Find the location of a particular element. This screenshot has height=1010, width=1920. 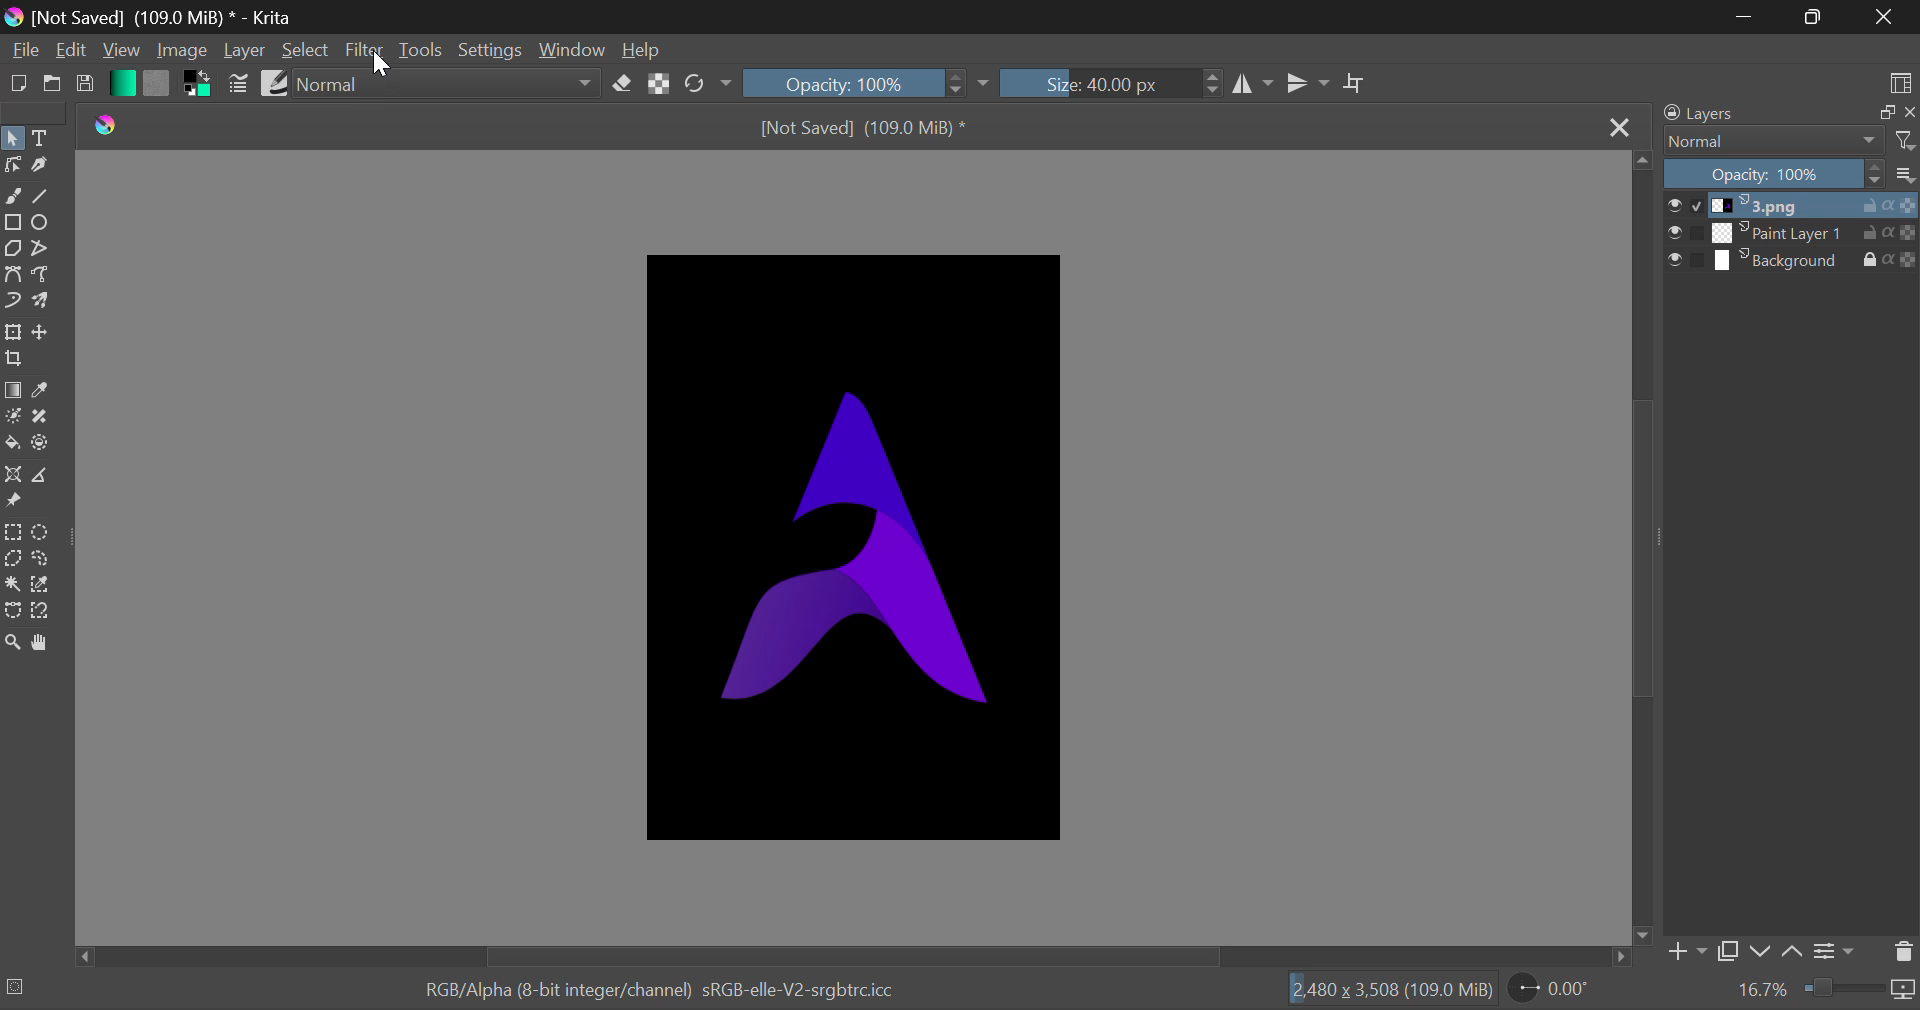

increase or decrease opacity is located at coordinates (958, 84).